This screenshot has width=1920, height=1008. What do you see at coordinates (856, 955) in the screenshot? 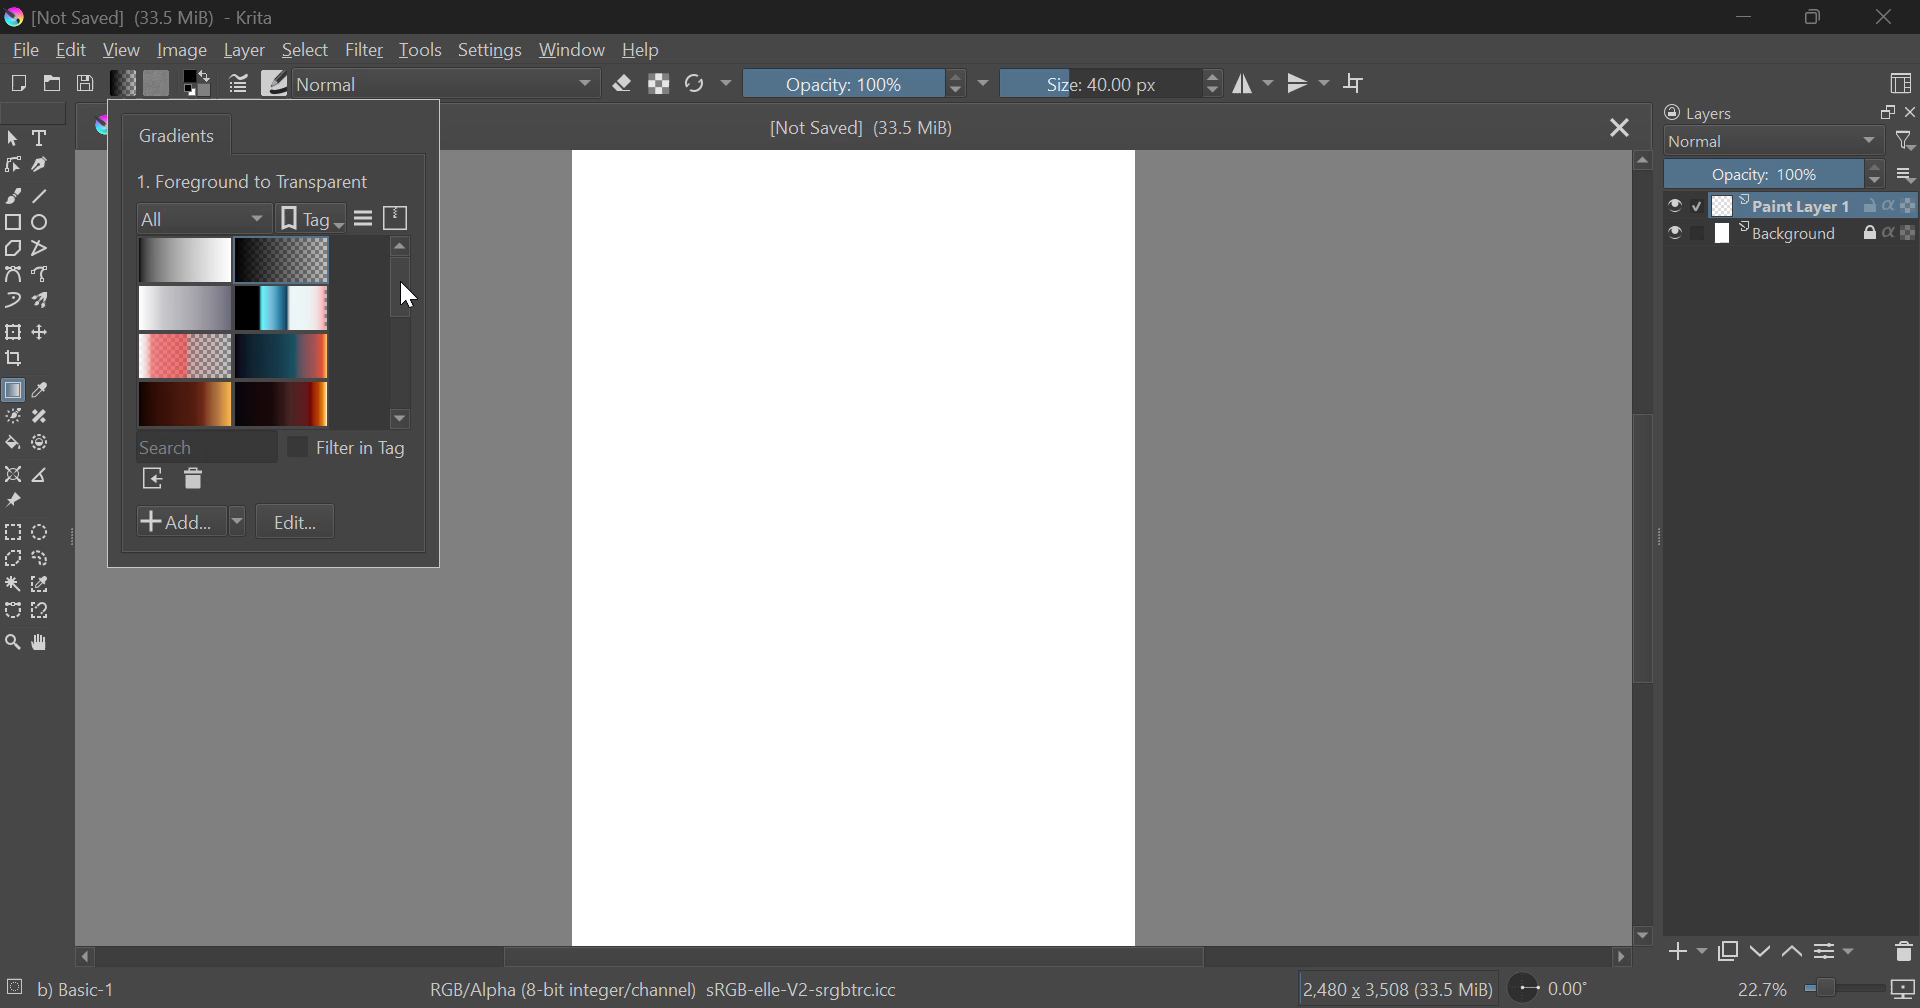
I see `Scroll Bar` at bounding box center [856, 955].